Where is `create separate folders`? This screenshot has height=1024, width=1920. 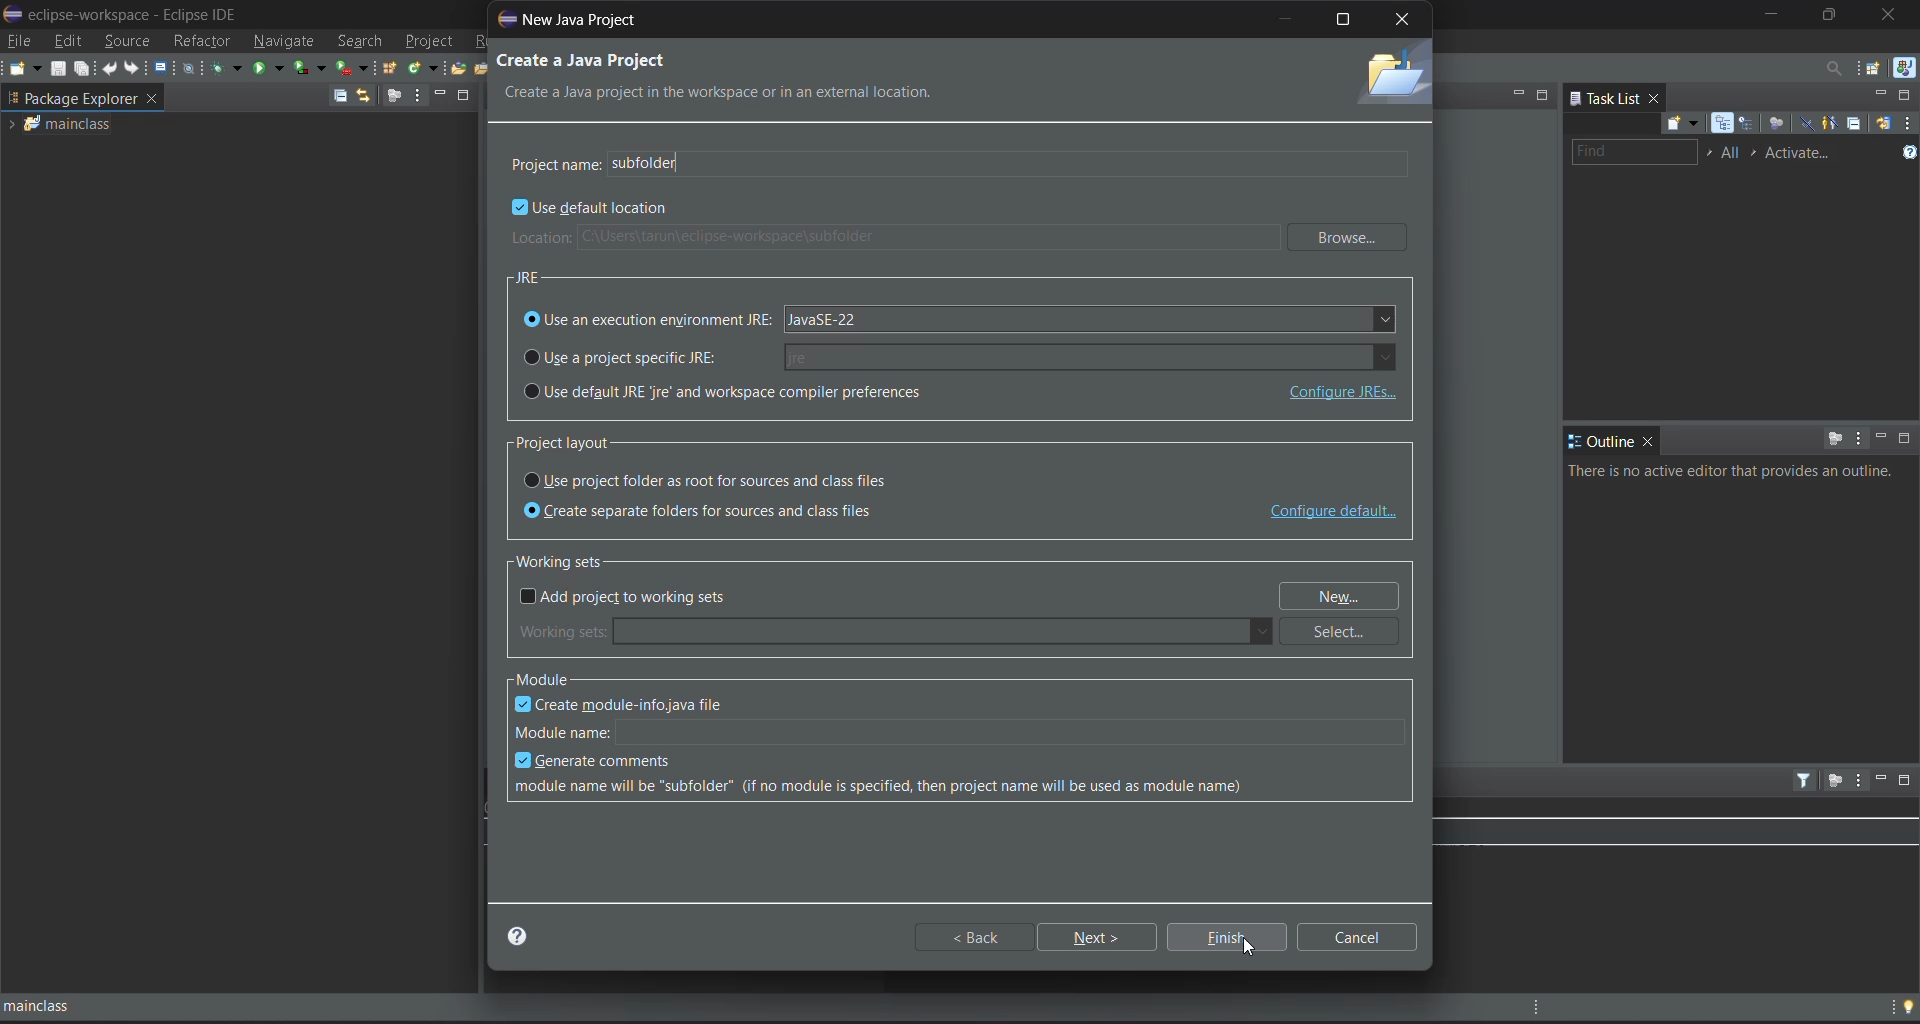 create separate folders is located at coordinates (712, 512).